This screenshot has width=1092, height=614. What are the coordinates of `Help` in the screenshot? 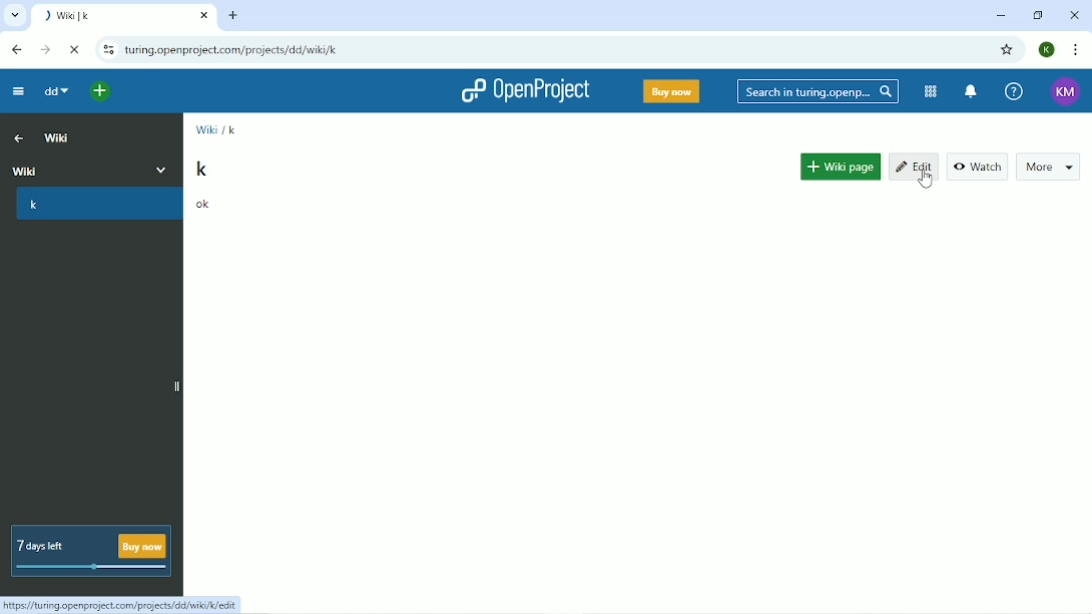 It's located at (1013, 91).